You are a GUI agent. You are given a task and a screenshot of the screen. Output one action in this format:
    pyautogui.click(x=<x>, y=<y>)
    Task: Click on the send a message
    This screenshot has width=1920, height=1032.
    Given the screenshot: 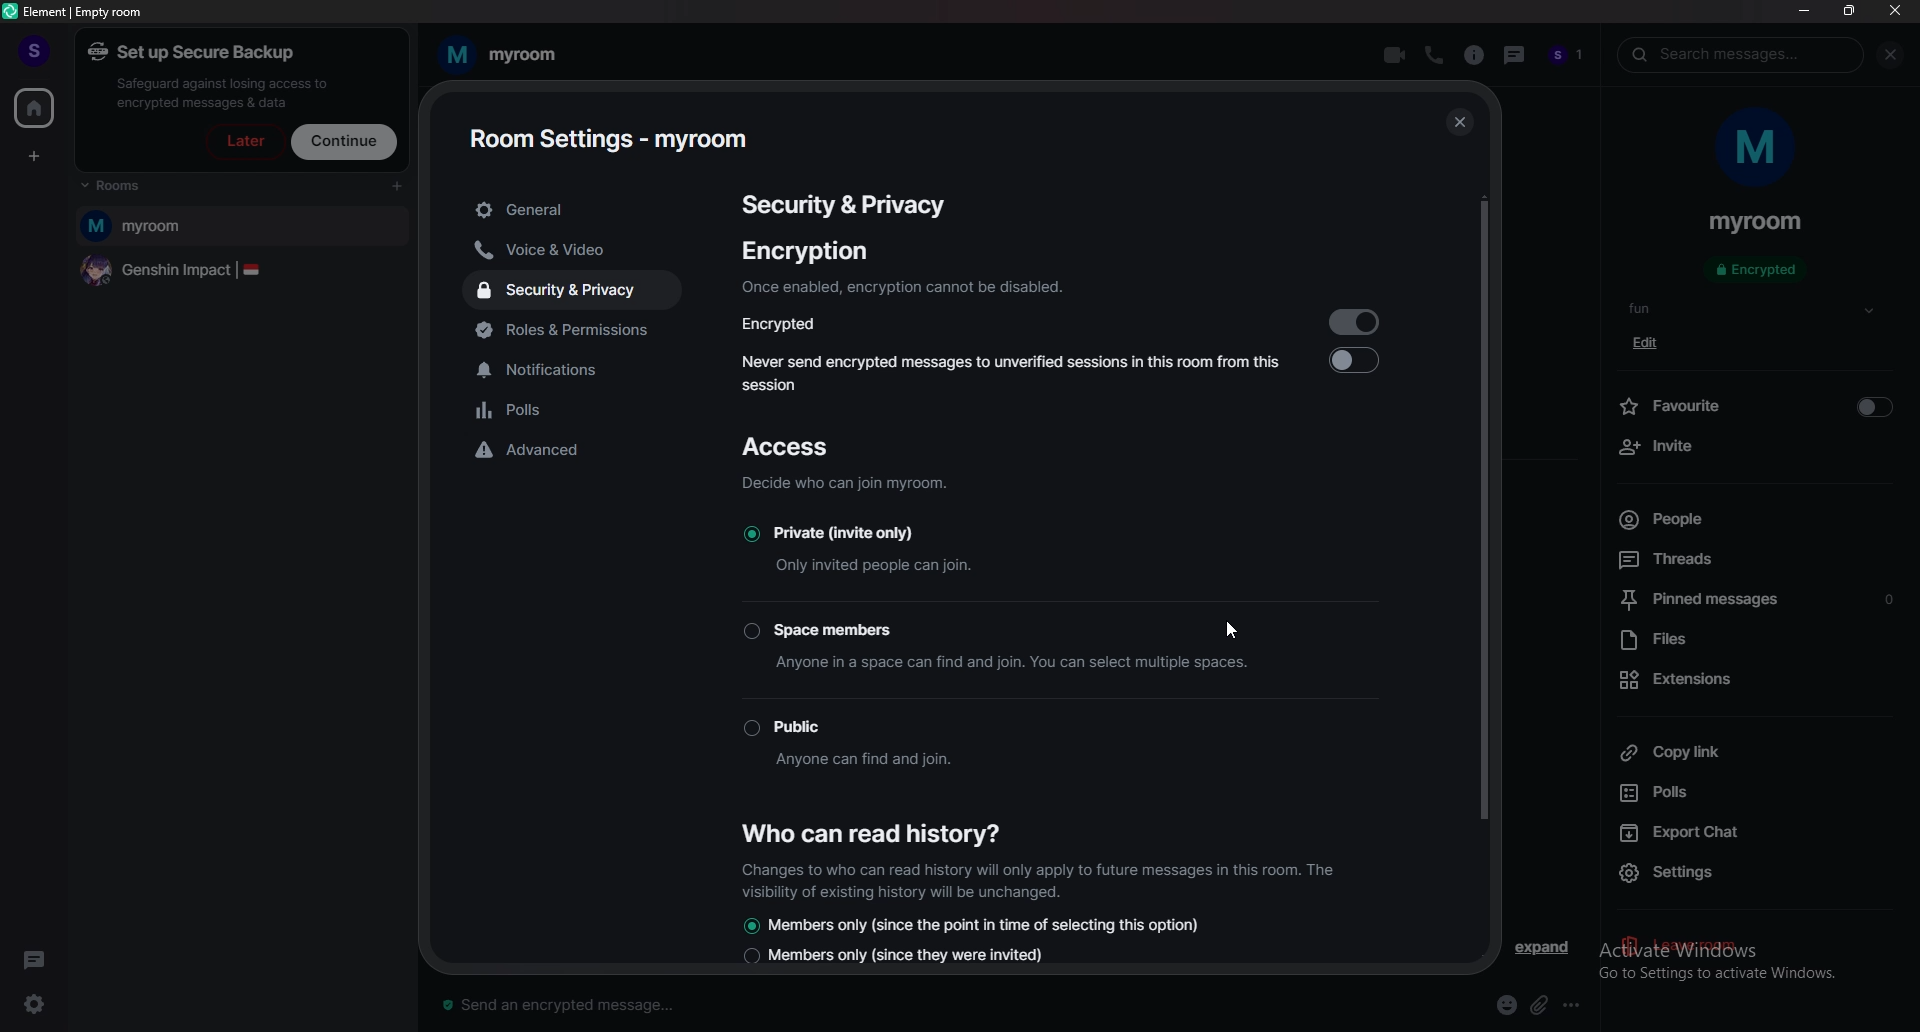 What is the action you would take?
    pyautogui.click(x=615, y=1004)
    